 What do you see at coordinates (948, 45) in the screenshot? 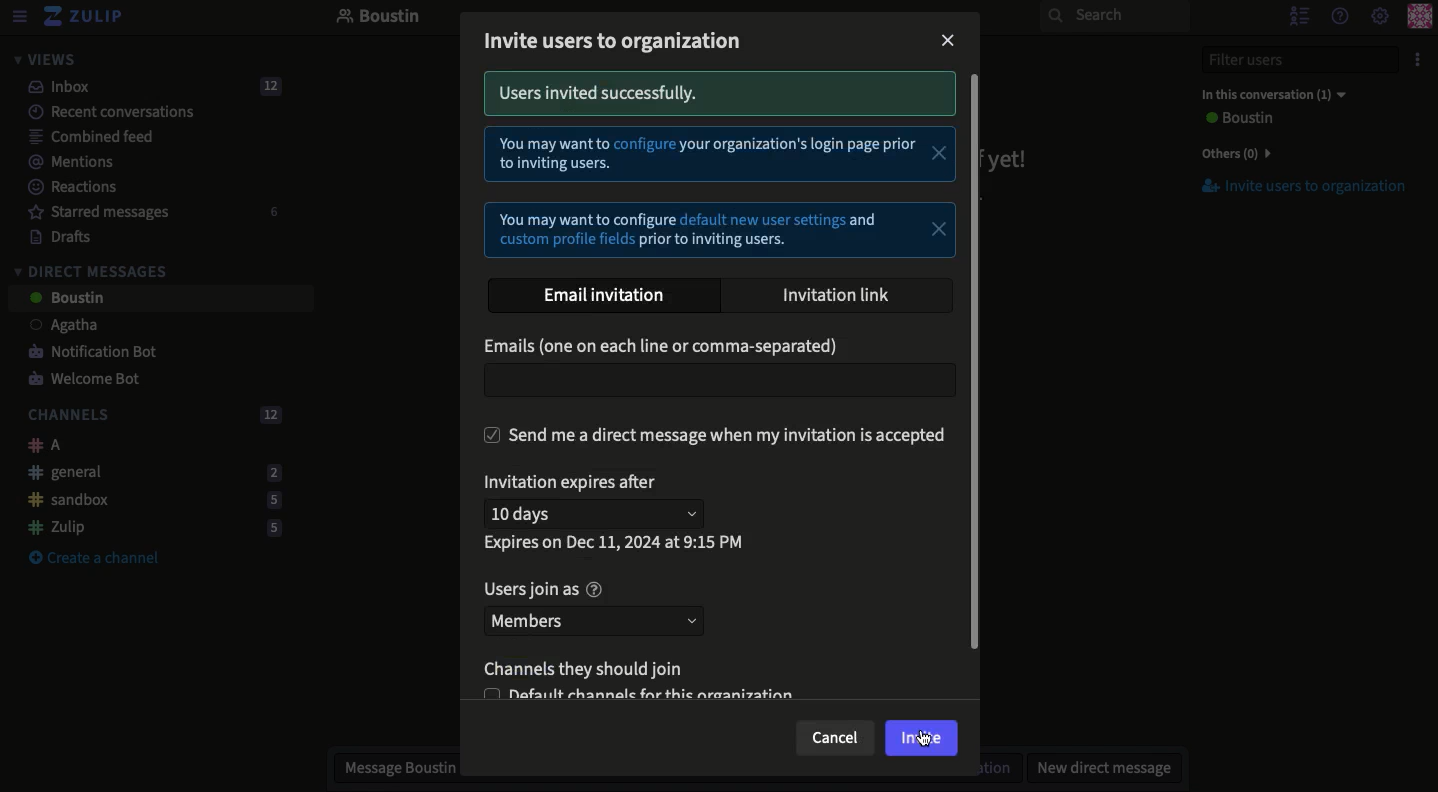
I see `` at bounding box center [948, 45].